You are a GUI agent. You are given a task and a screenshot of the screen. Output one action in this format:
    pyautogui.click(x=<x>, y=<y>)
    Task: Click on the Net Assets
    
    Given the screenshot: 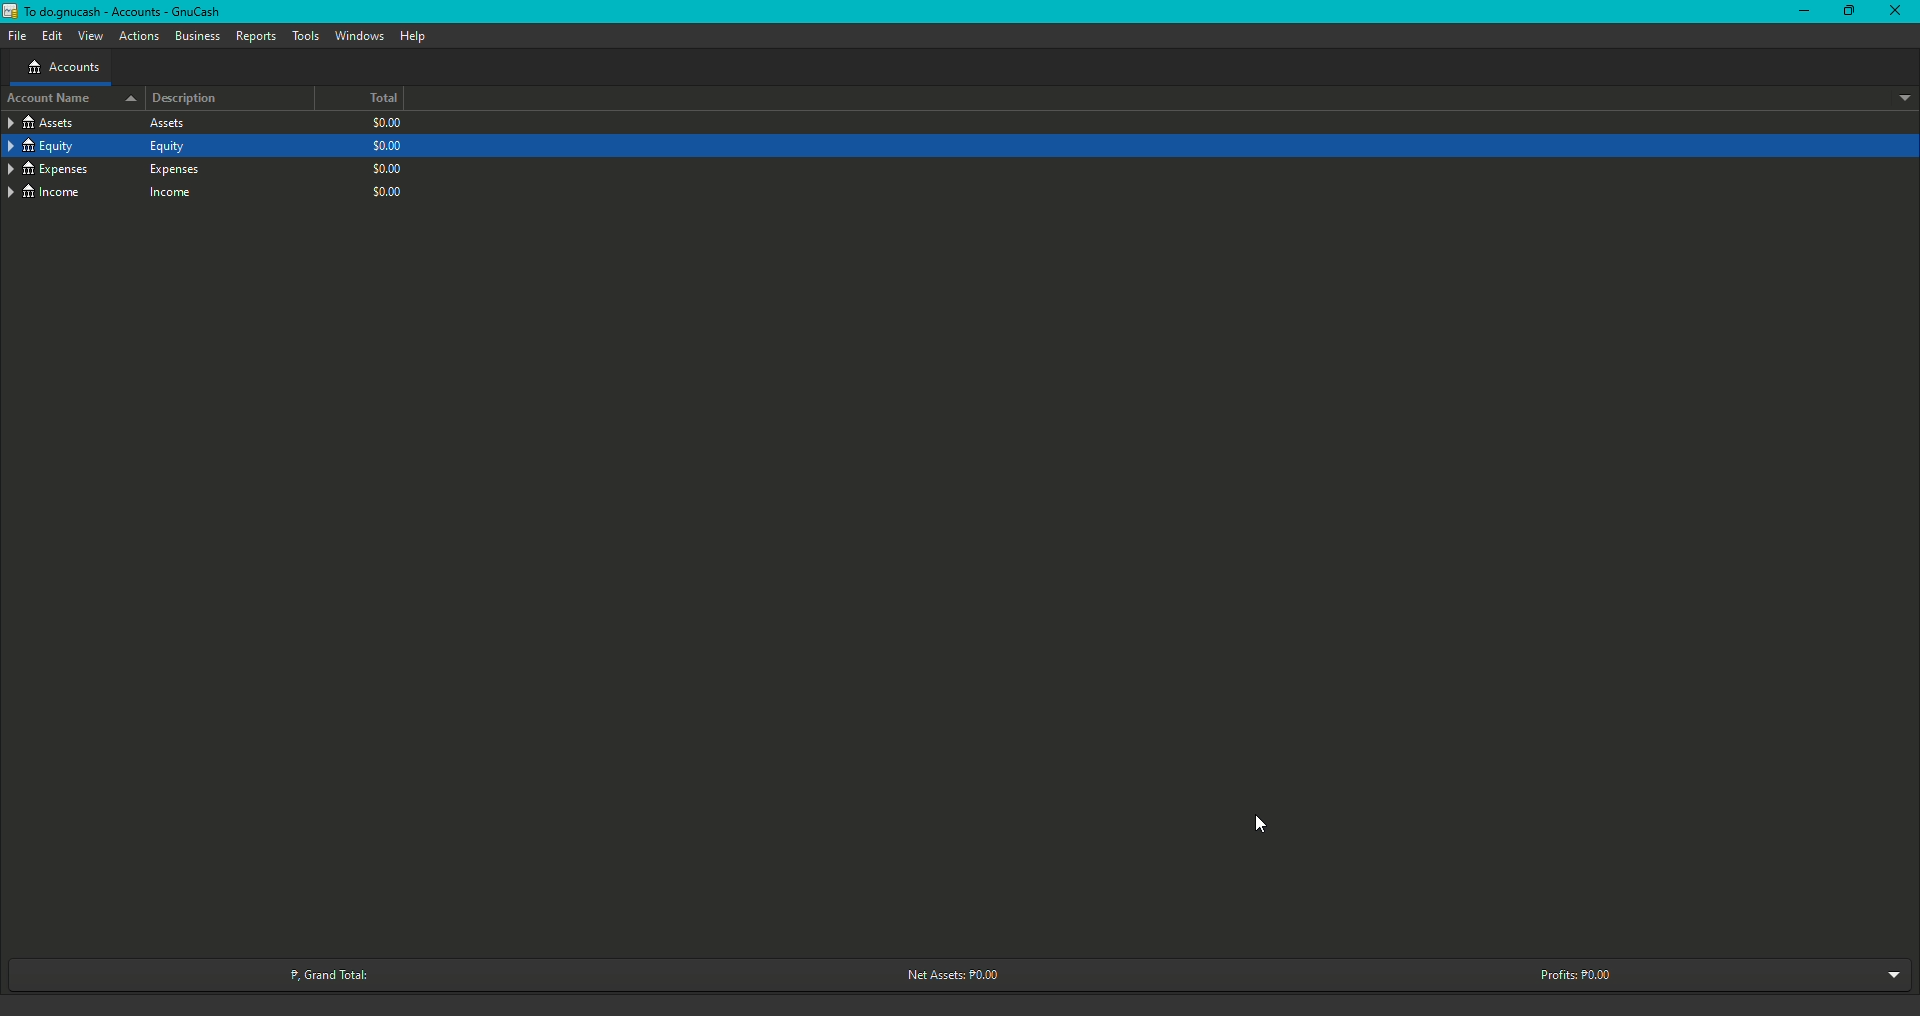 What is the action you would take?
    pyautogui.click(x=948, y=975)
    